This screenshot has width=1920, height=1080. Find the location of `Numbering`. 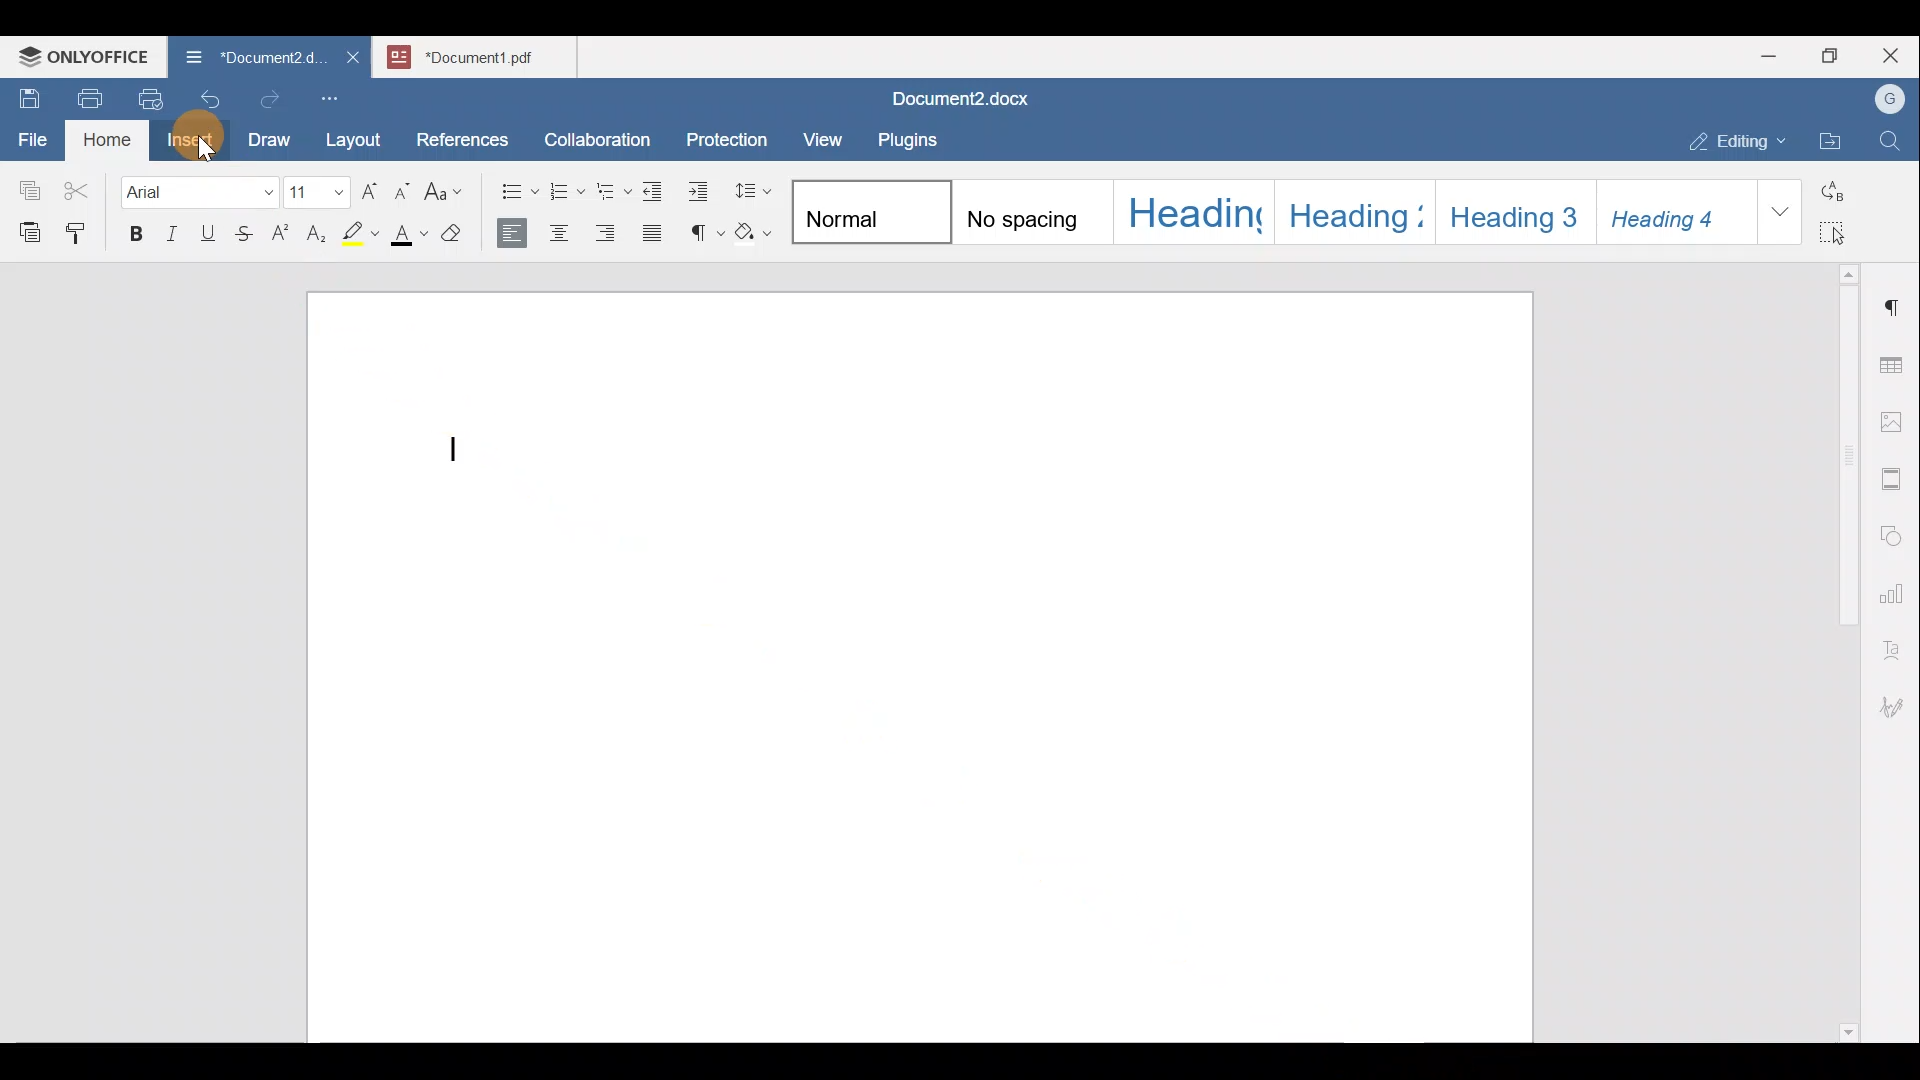

Numbering is located at coordinates (566, 192).